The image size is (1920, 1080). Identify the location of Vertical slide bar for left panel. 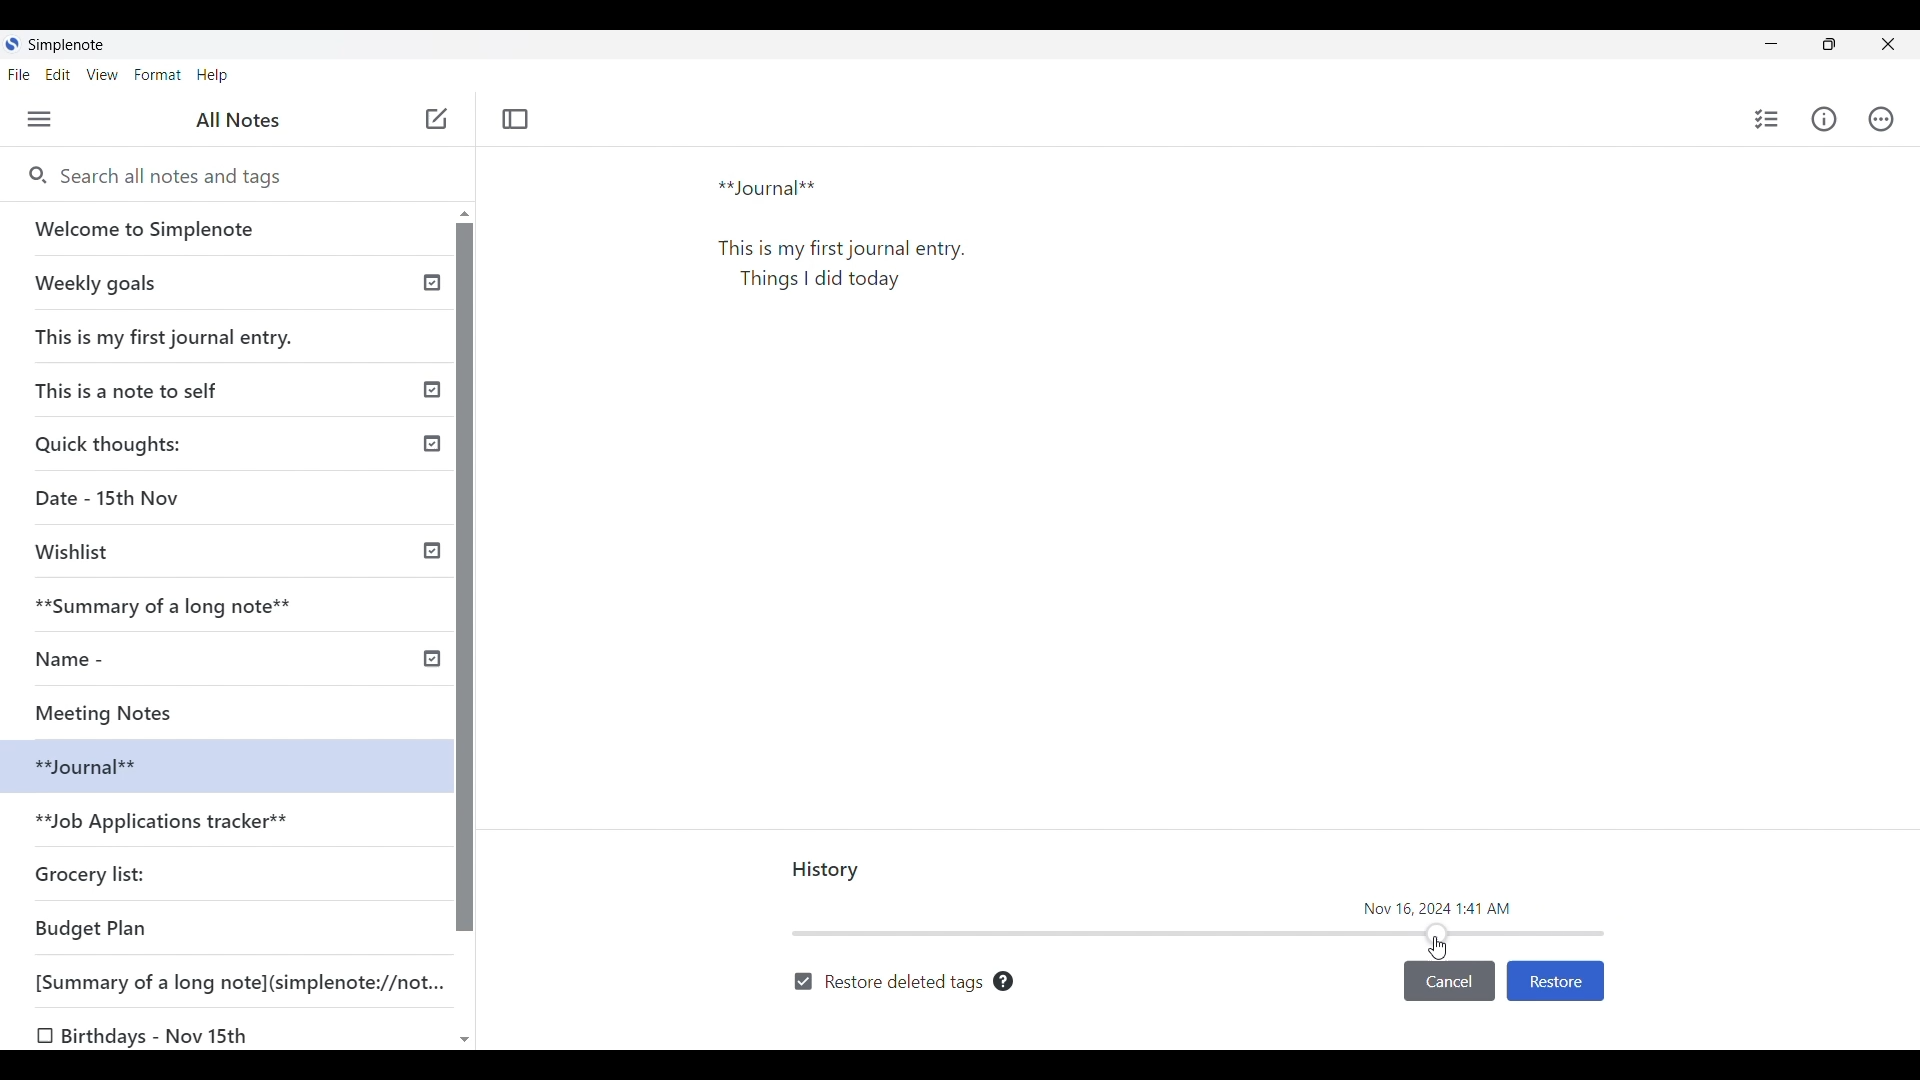
(465, 578).